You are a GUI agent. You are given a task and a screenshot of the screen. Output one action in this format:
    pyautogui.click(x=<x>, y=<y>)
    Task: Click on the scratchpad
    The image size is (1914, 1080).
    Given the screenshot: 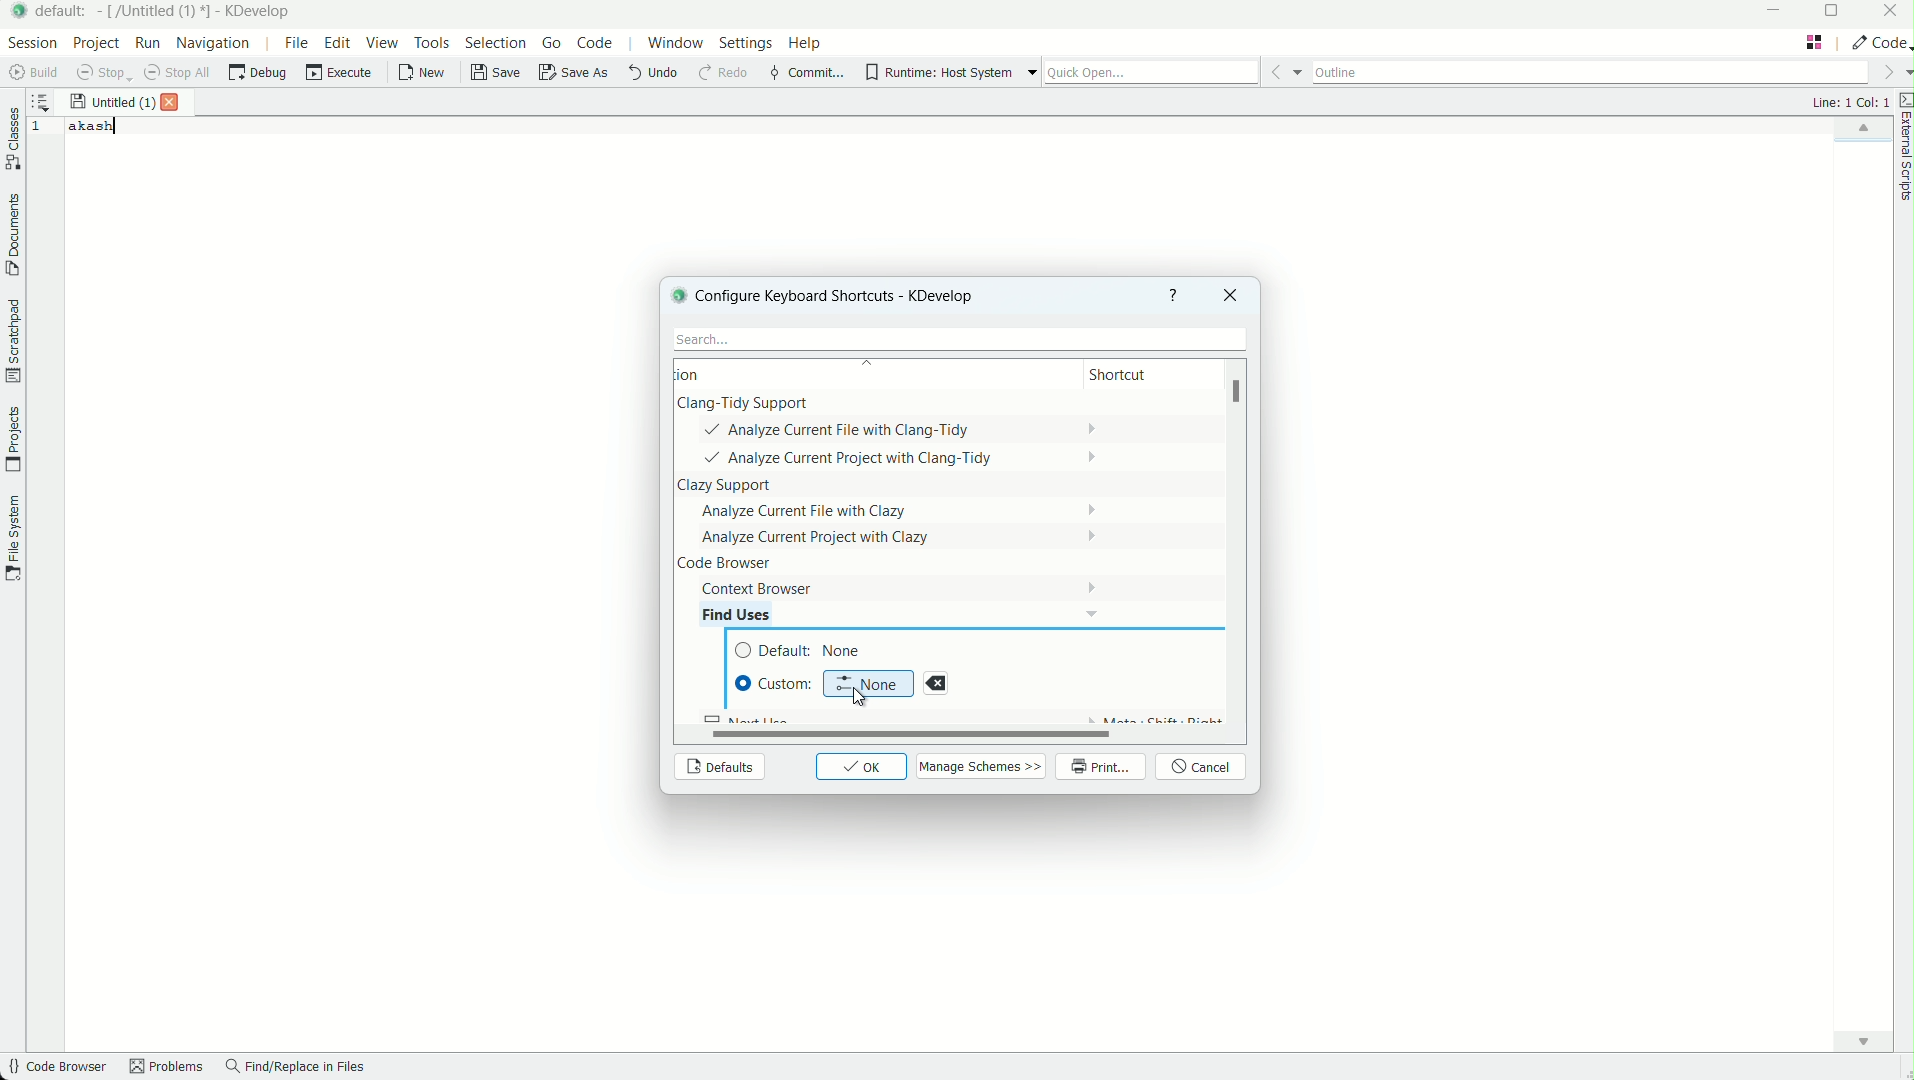 What is the action you would take?
    pyautogui.click(x=12, y=340)
    